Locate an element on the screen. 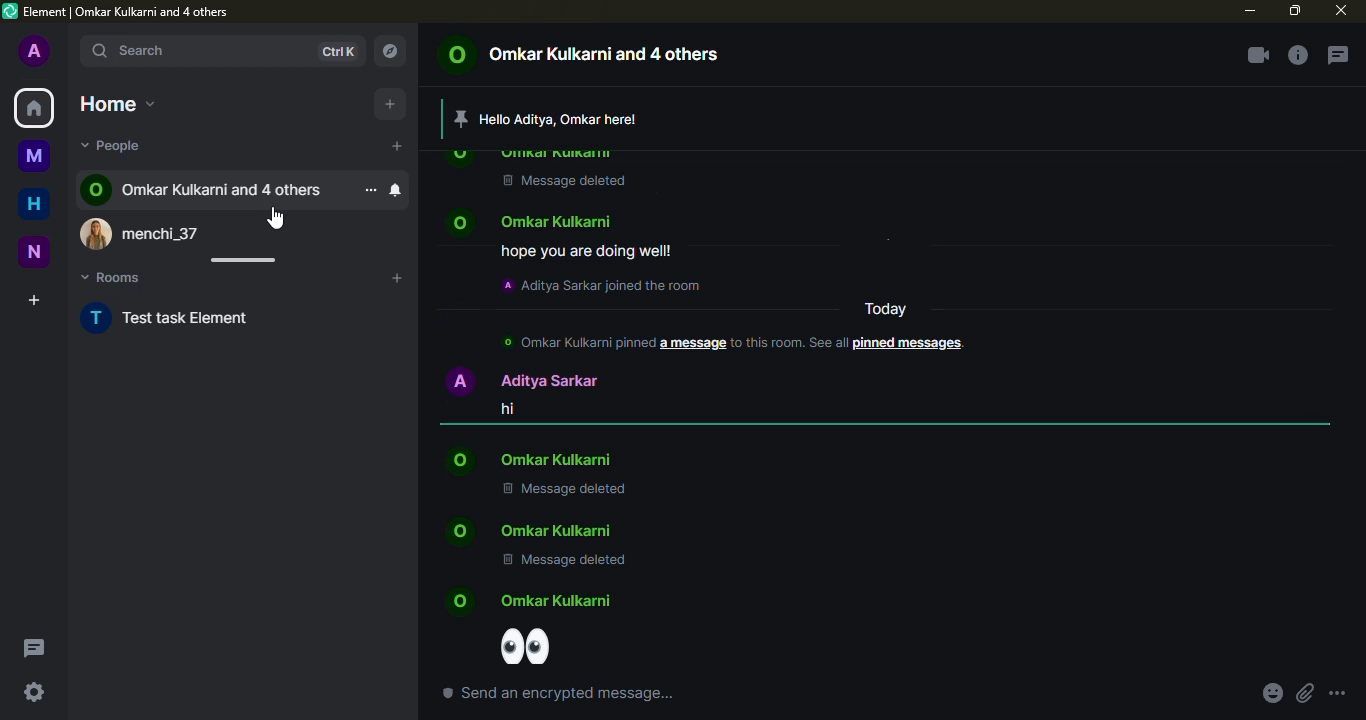 Image resolution: width=1366 pixels, height=720 pixels. rooms is located at coordinates (119, 275).